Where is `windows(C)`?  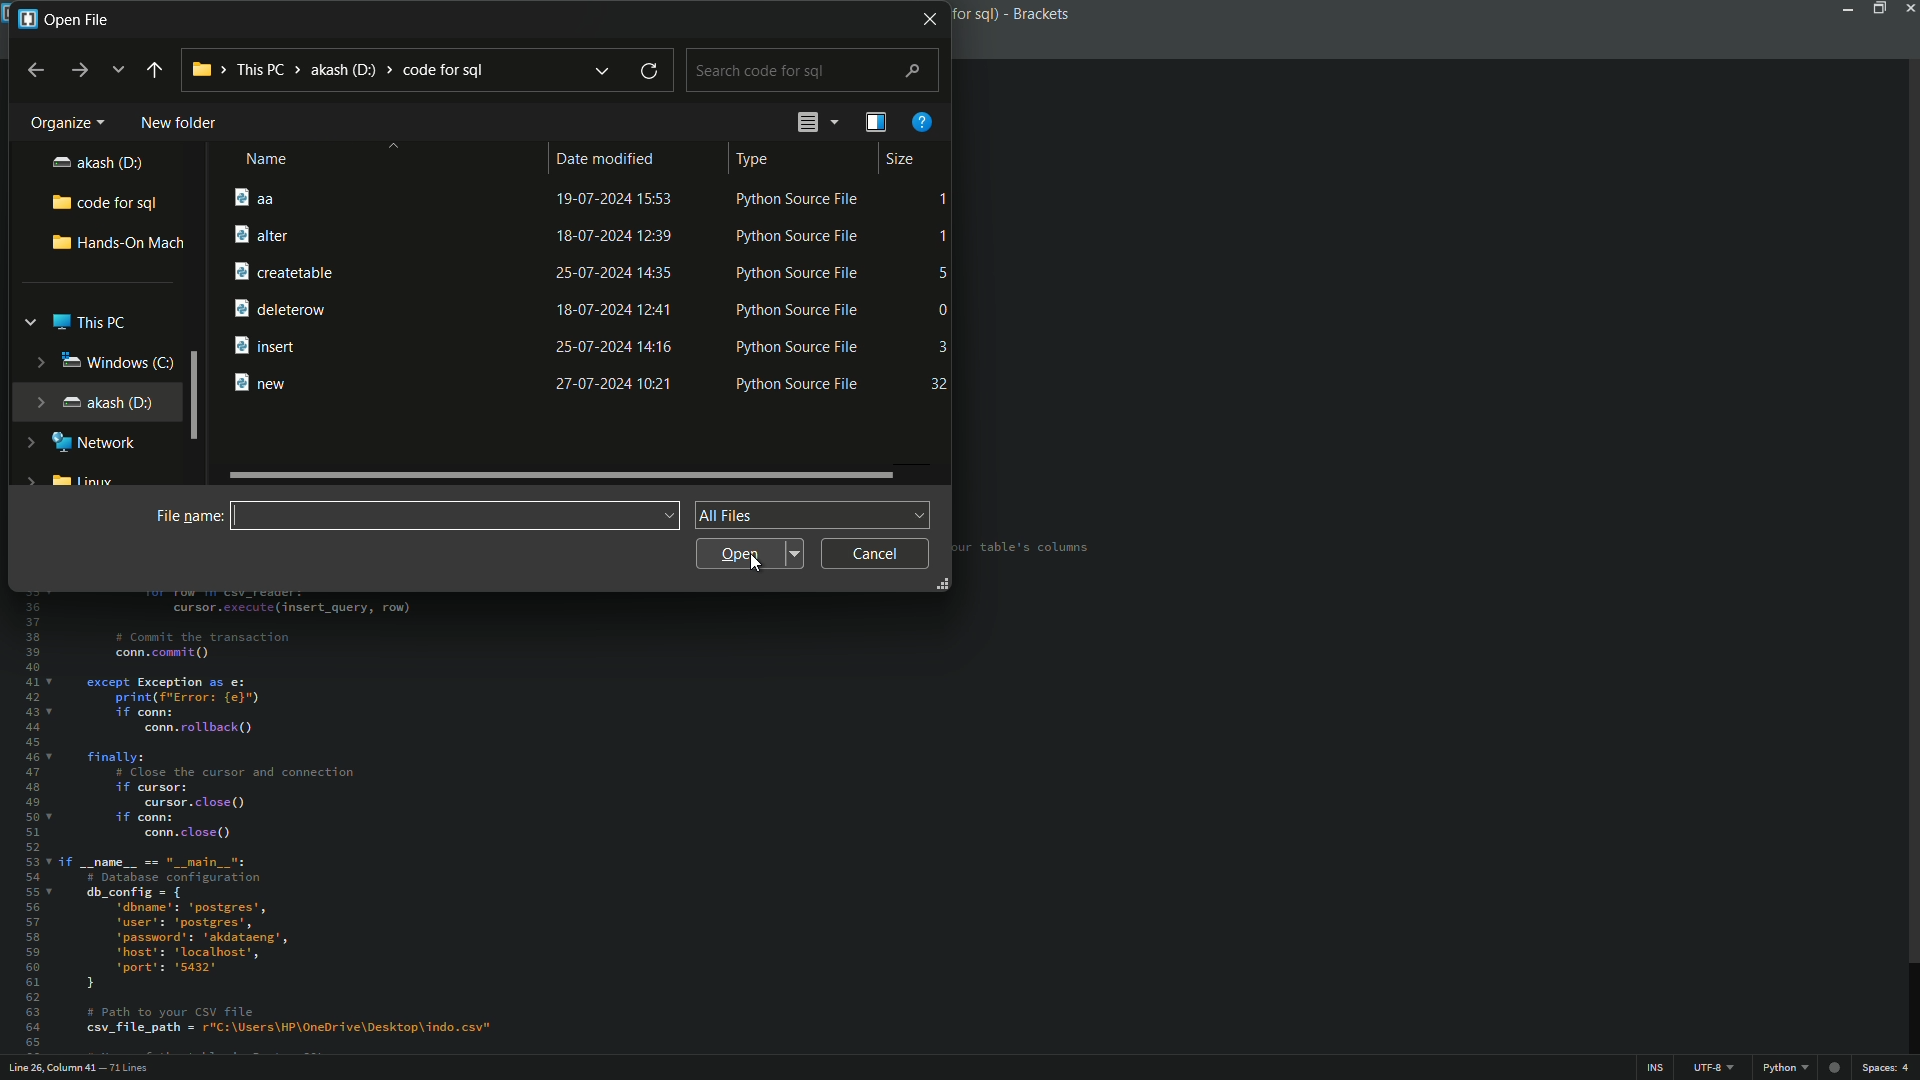
windows(C) is located at coordinates (101, 363).